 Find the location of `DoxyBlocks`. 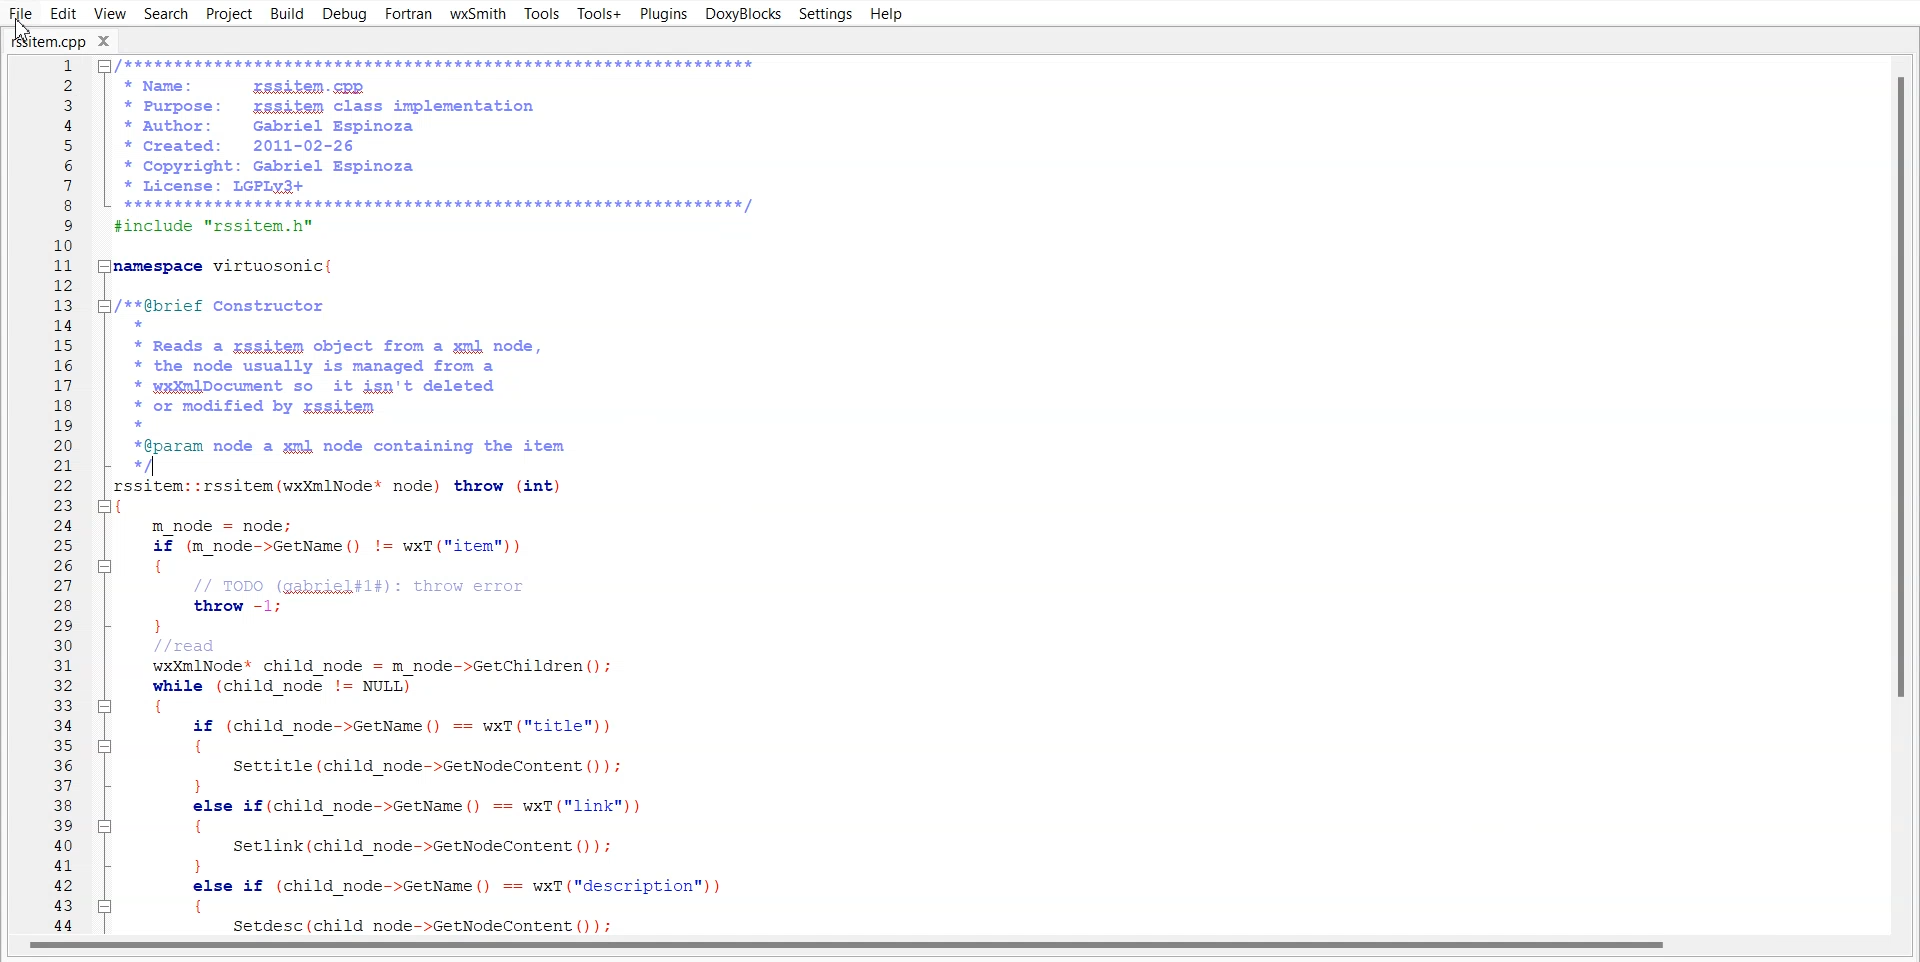

DoxyBlocks is located at coordinates (741, 14).